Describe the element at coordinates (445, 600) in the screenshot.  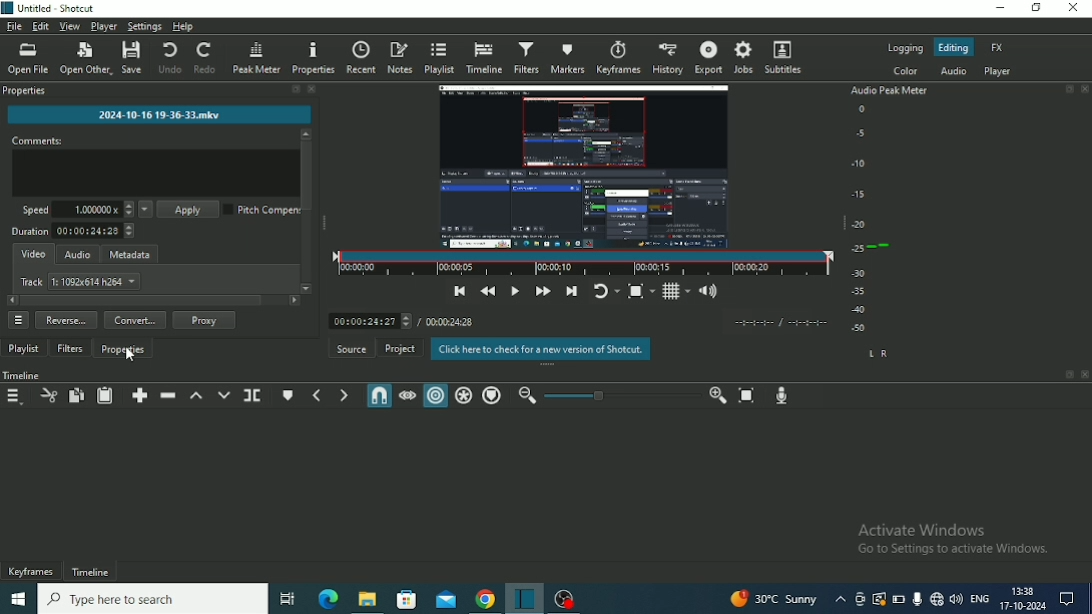
I see `Mail` at that location.